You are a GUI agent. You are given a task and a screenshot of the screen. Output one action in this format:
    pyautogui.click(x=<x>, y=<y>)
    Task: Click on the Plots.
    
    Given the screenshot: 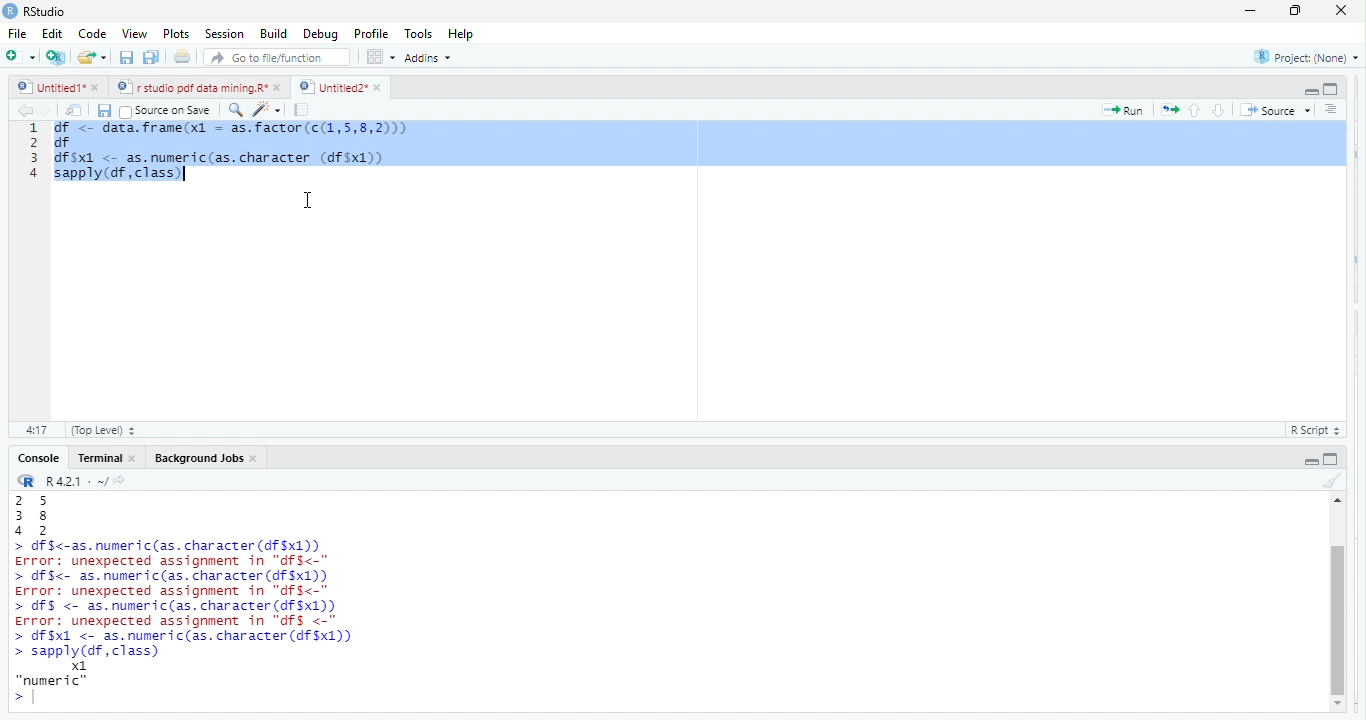 What is the action you would take?
    pyautogui.click(x=175, y=34)
    